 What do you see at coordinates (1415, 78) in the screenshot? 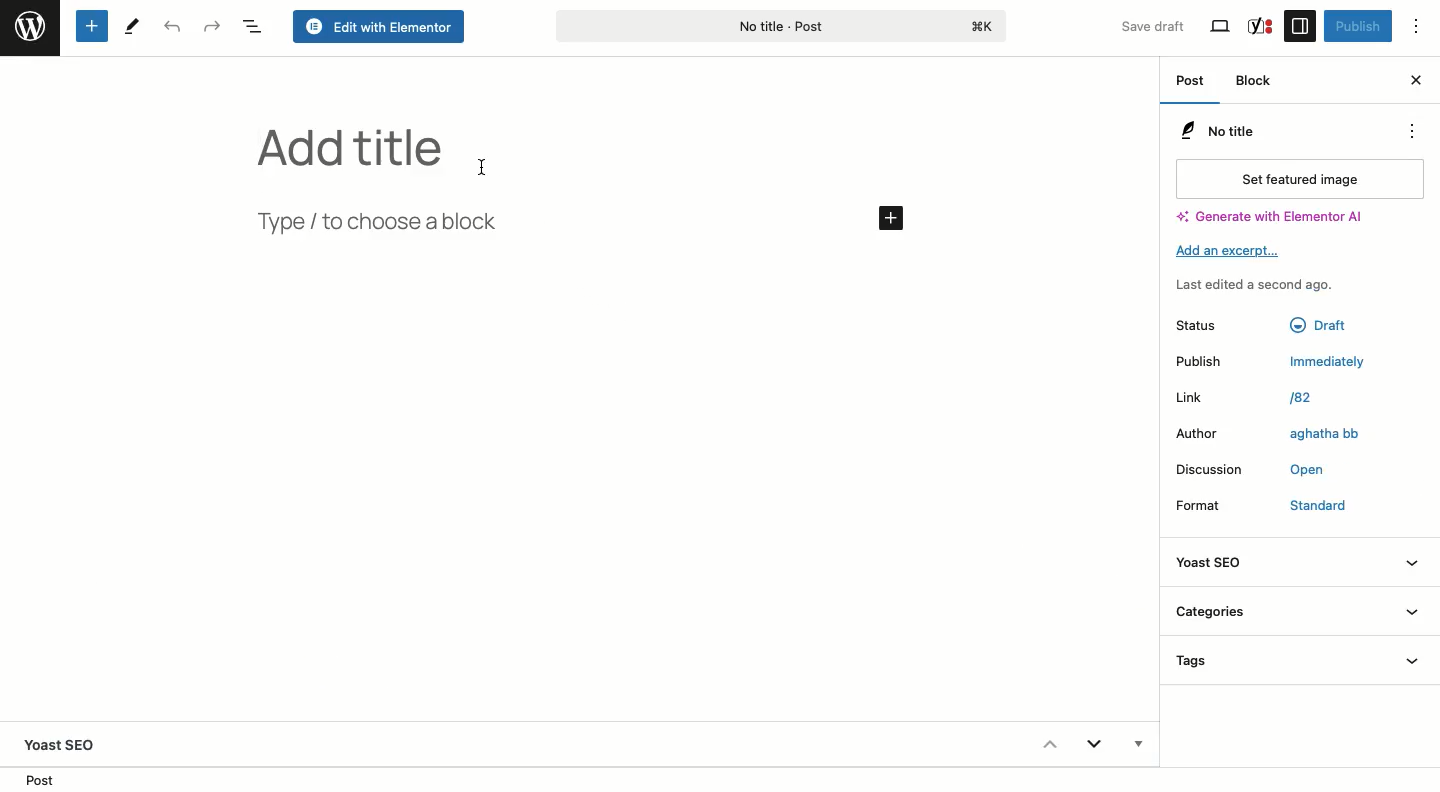
I see `Close` at bounding box center [1415, 78].